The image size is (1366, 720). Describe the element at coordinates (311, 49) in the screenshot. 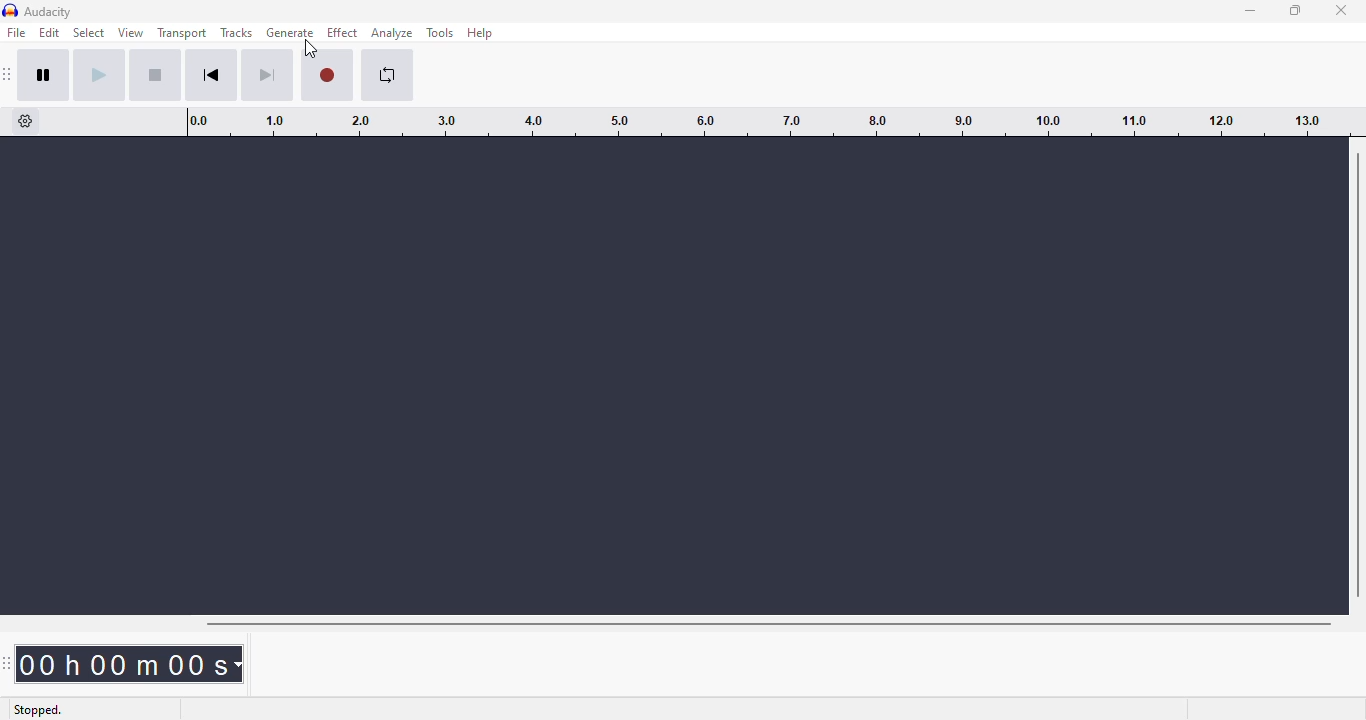

I see `cursor` at that location.